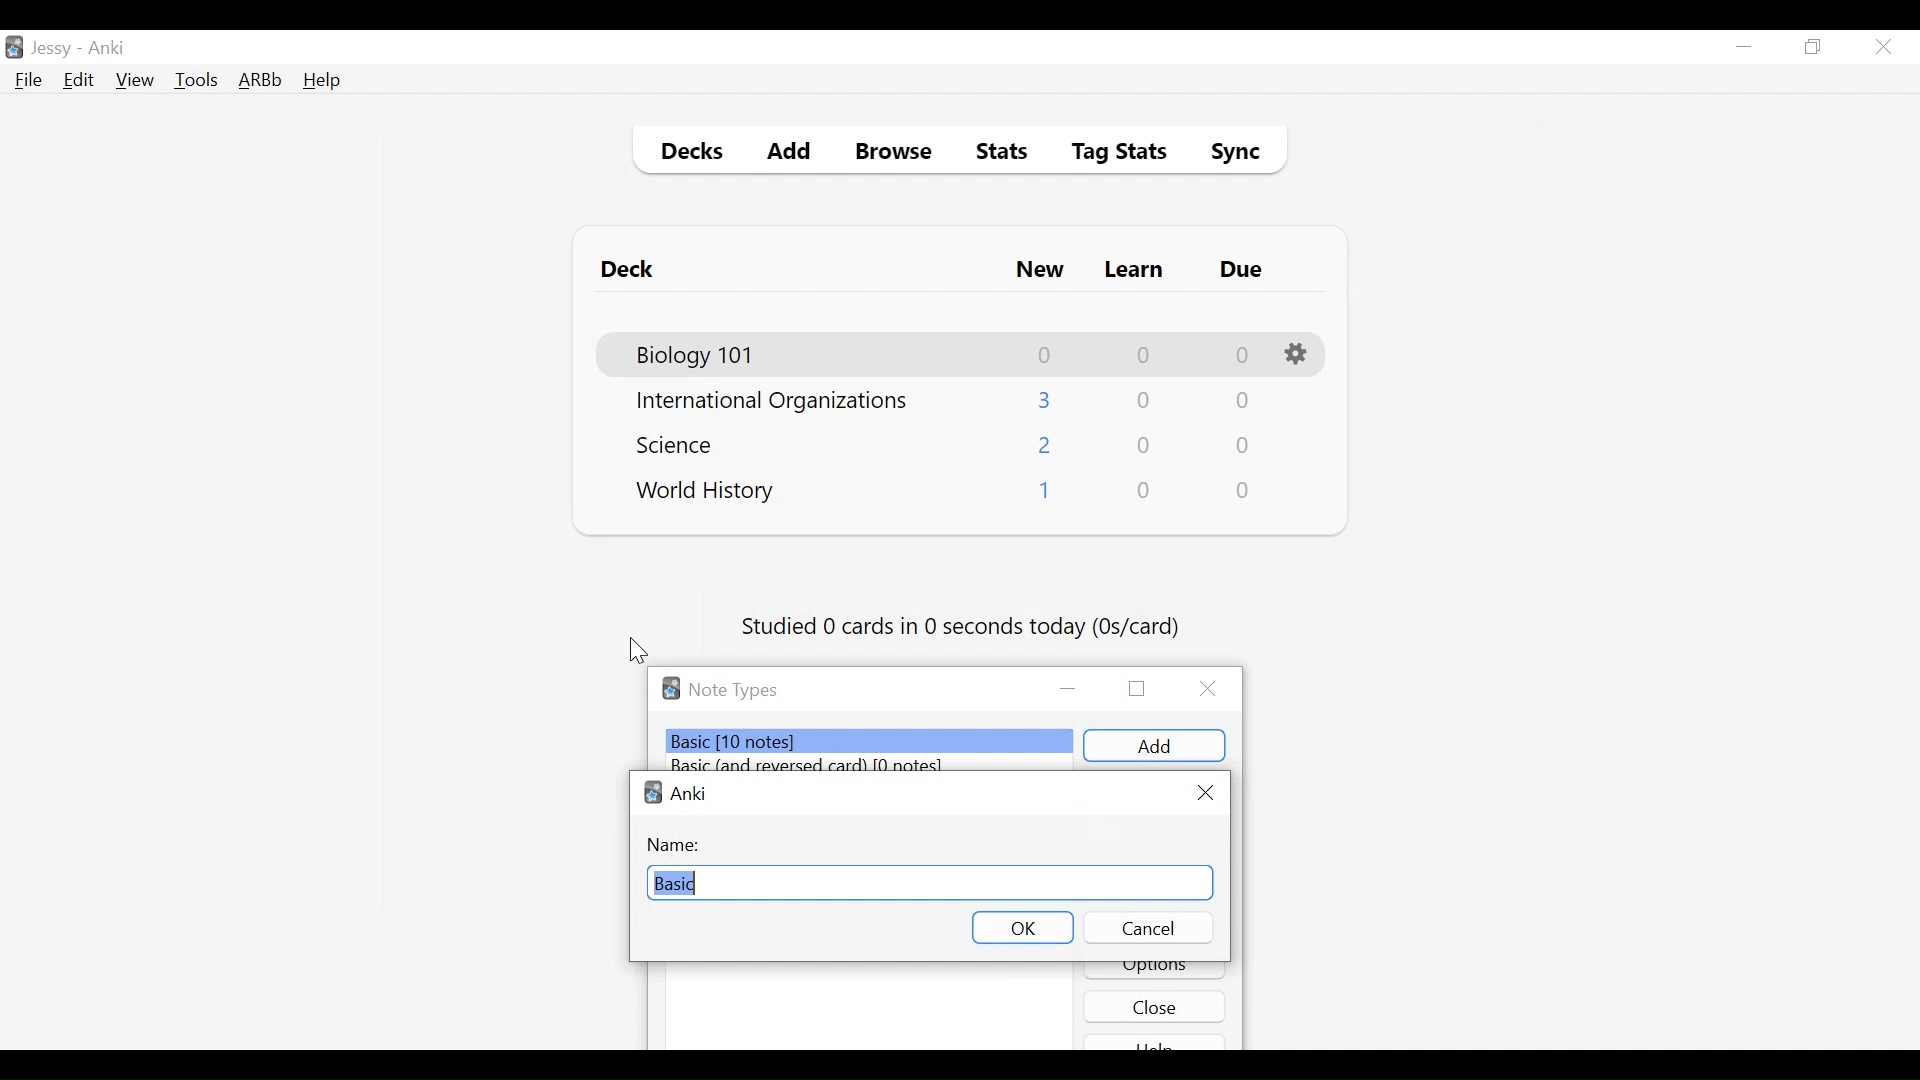 The width and height of the screenshot is (1920, 1080). Describe the element at coordinates (1142, 401) in the screenshot. I see `Learn Card Count` at that location.